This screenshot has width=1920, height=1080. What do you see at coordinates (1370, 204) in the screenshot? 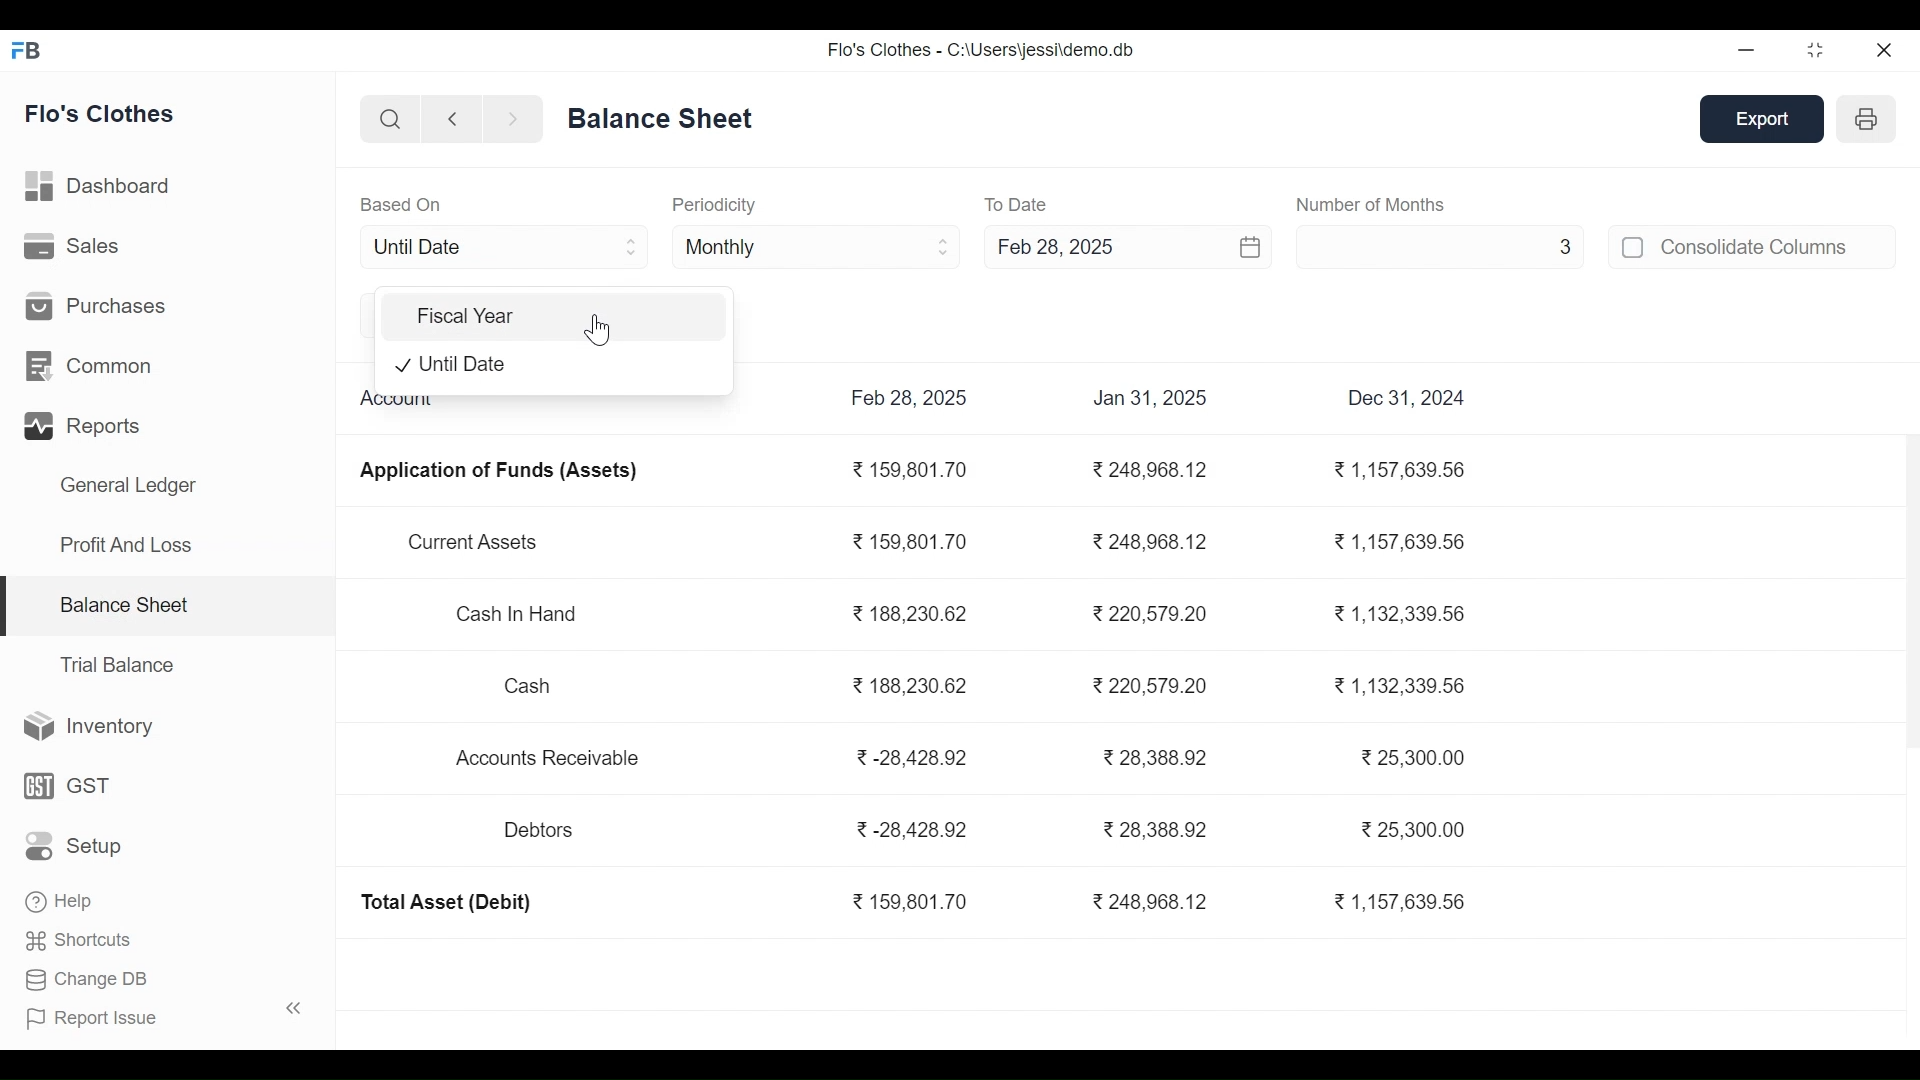
I see `Number of Months` at bounding box center [1370, 204].